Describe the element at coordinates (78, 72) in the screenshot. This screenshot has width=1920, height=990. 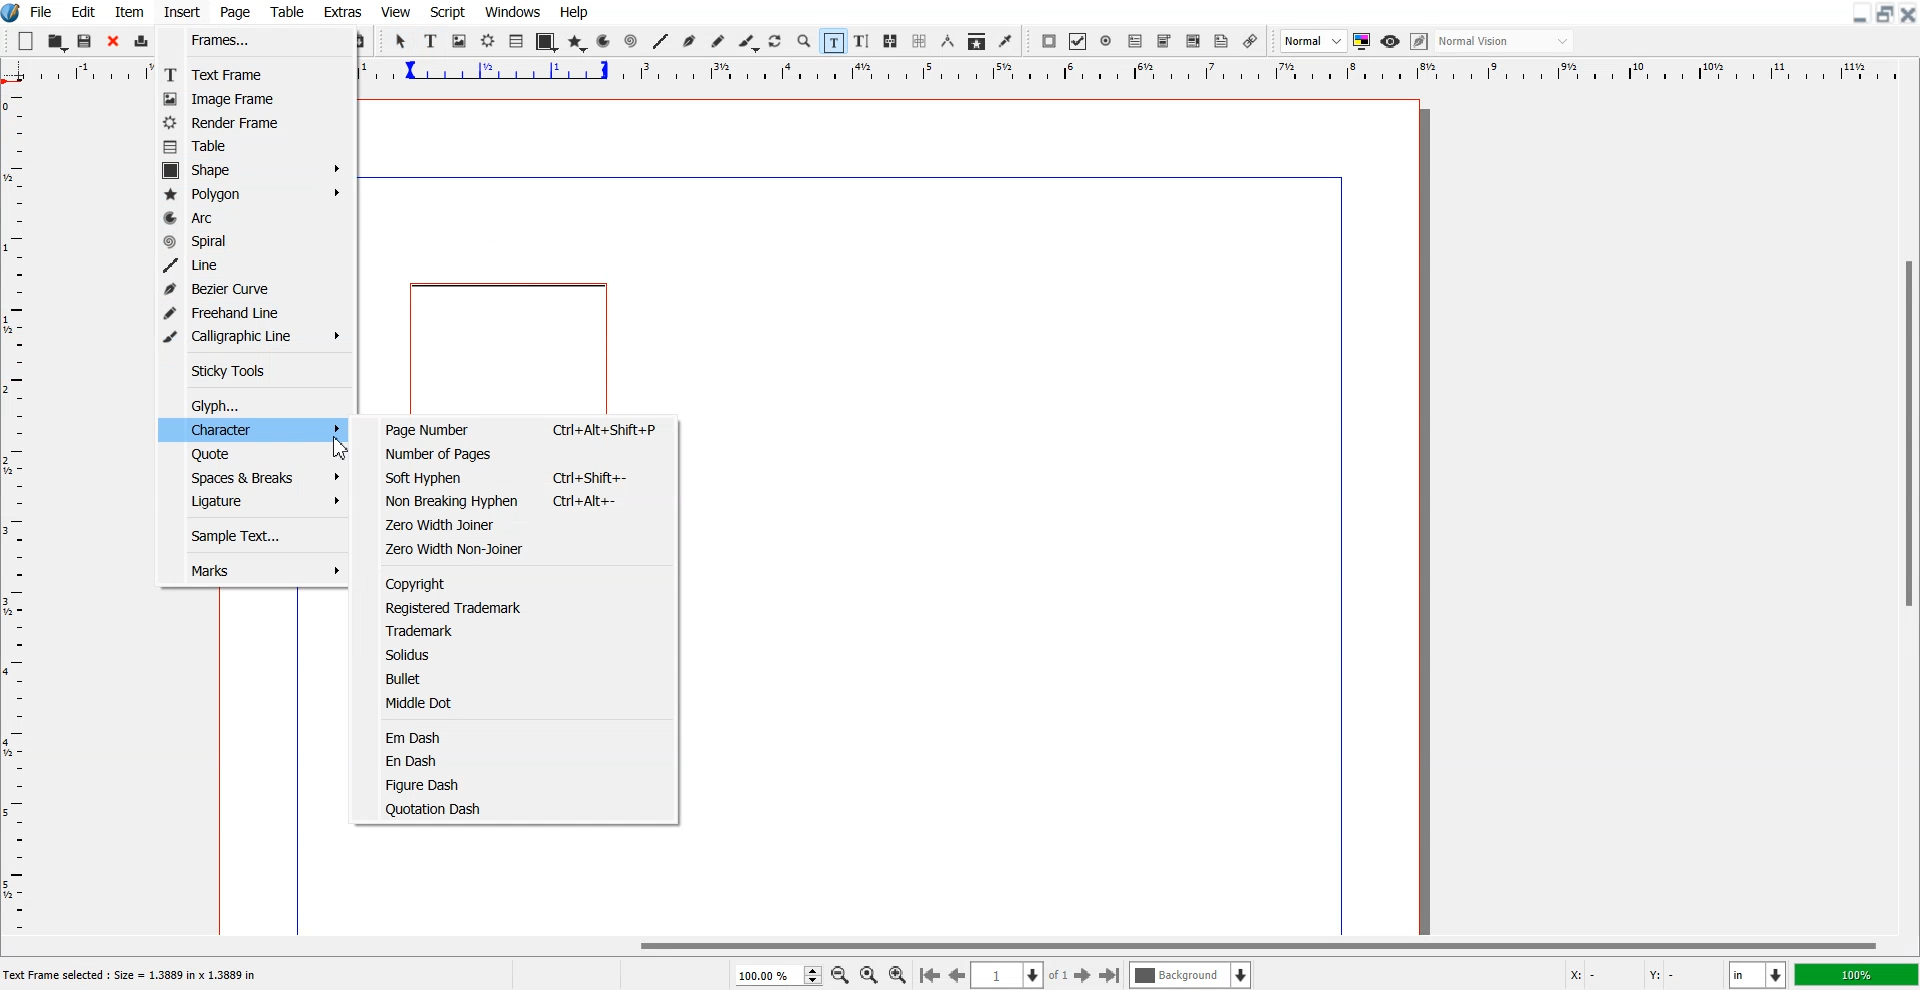
I see `Horizontal scale` at that location.